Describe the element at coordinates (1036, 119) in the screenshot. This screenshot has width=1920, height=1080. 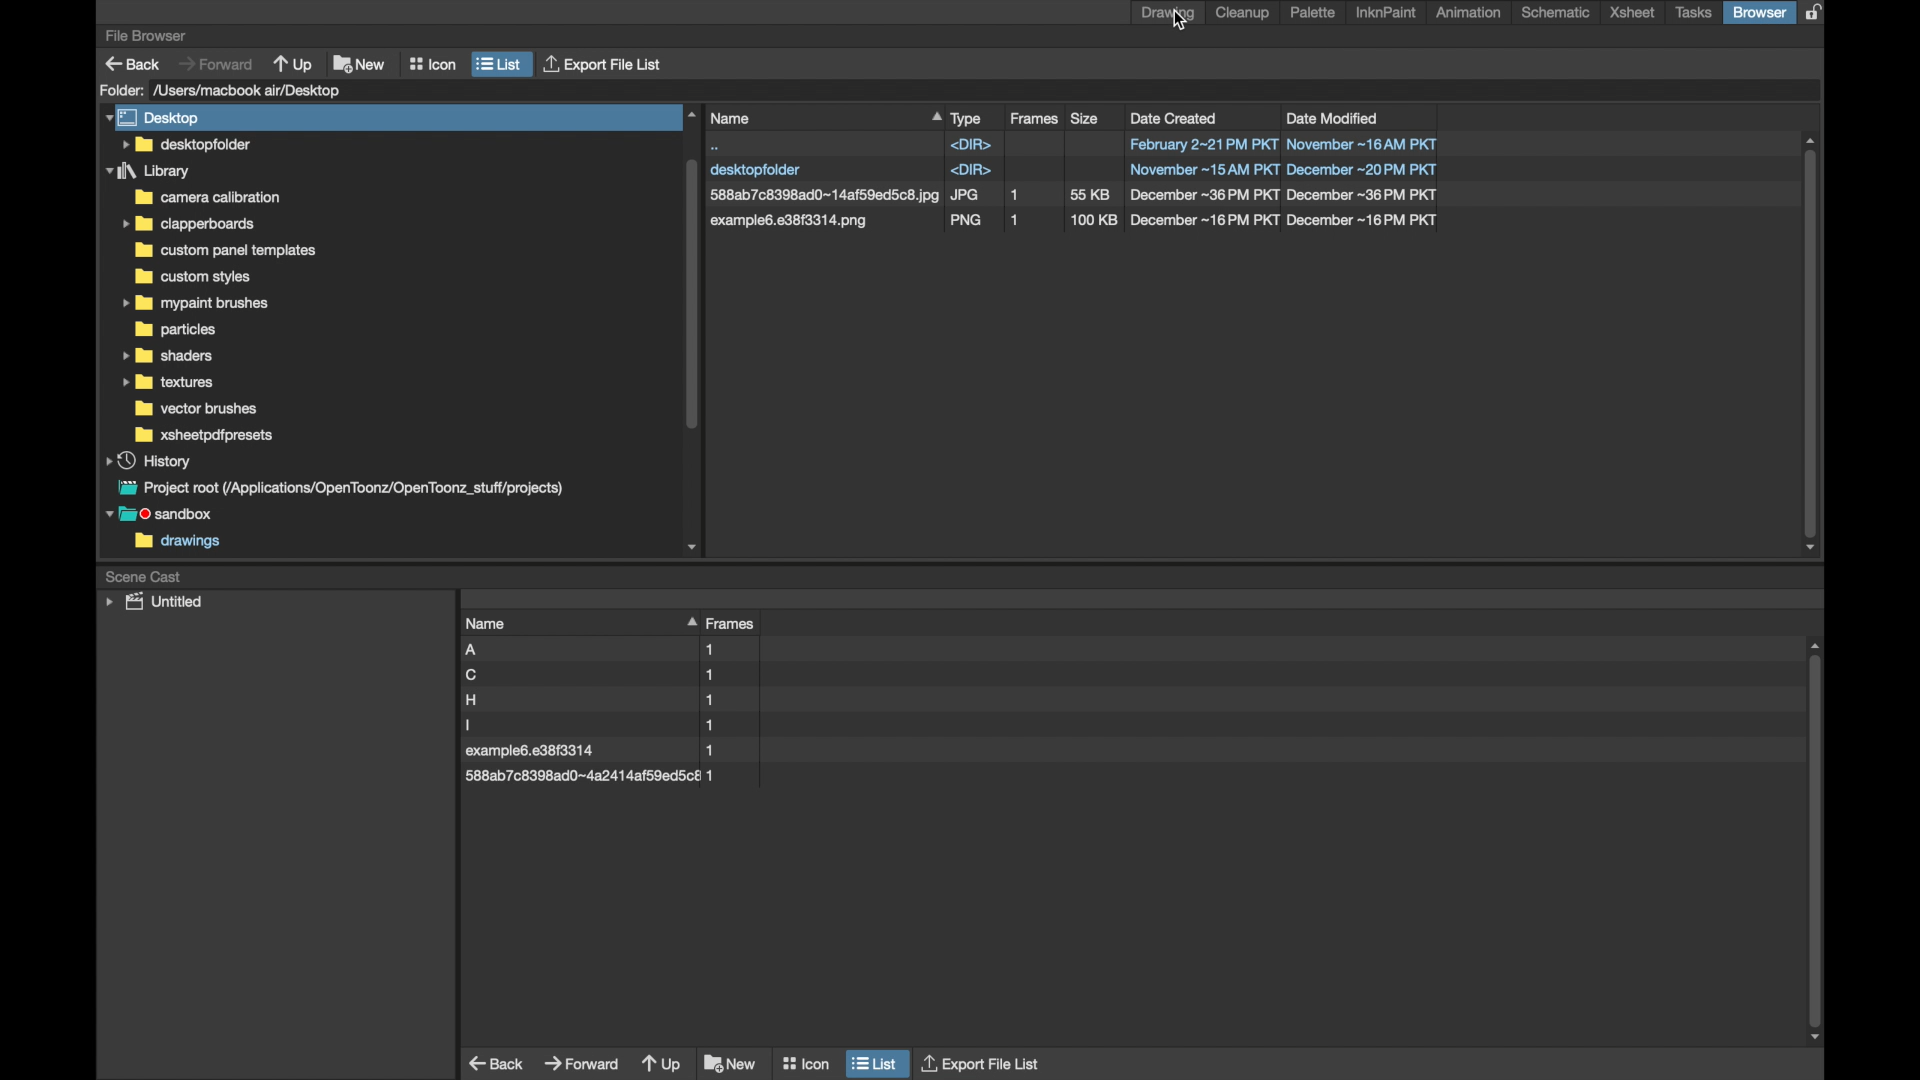
I see `frames` at that location.